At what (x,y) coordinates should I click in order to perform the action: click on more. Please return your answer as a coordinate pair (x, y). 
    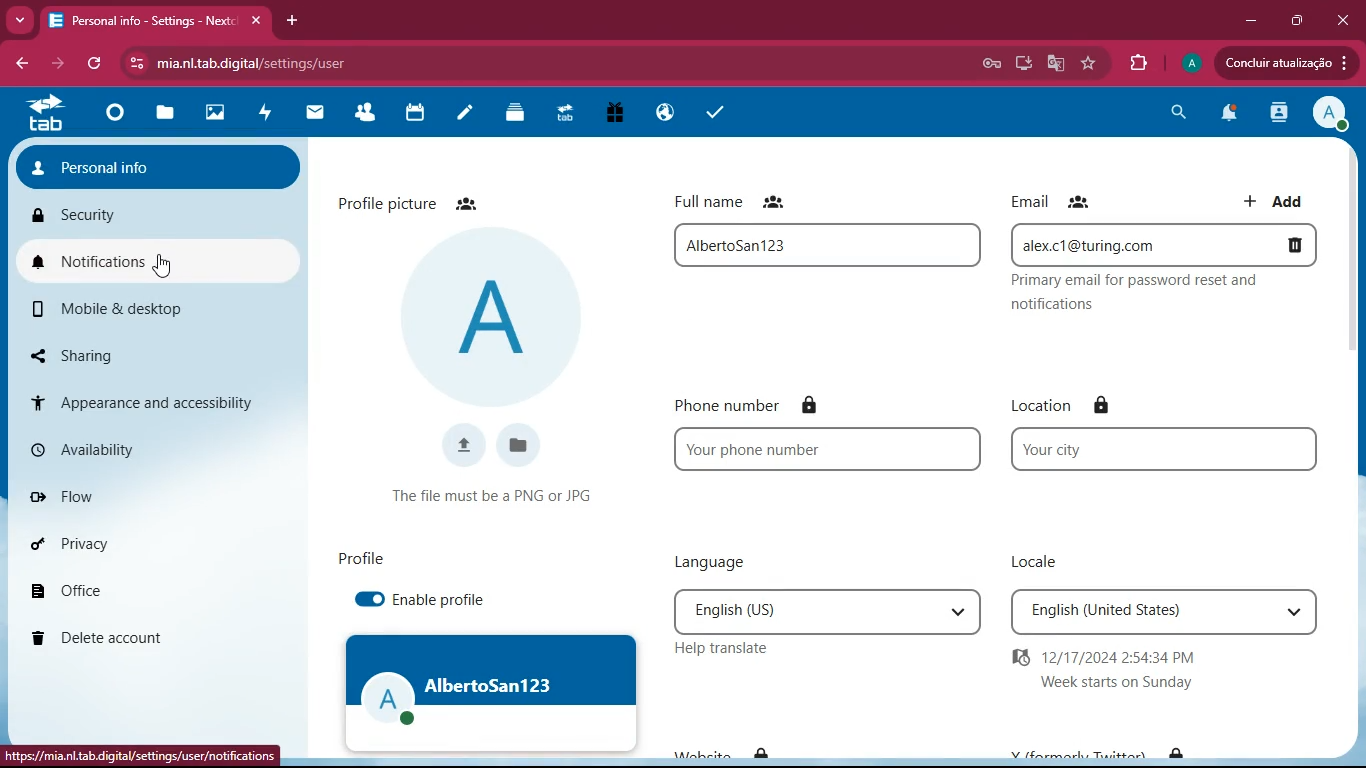
    Looking at the image, I should click on (19, 20).